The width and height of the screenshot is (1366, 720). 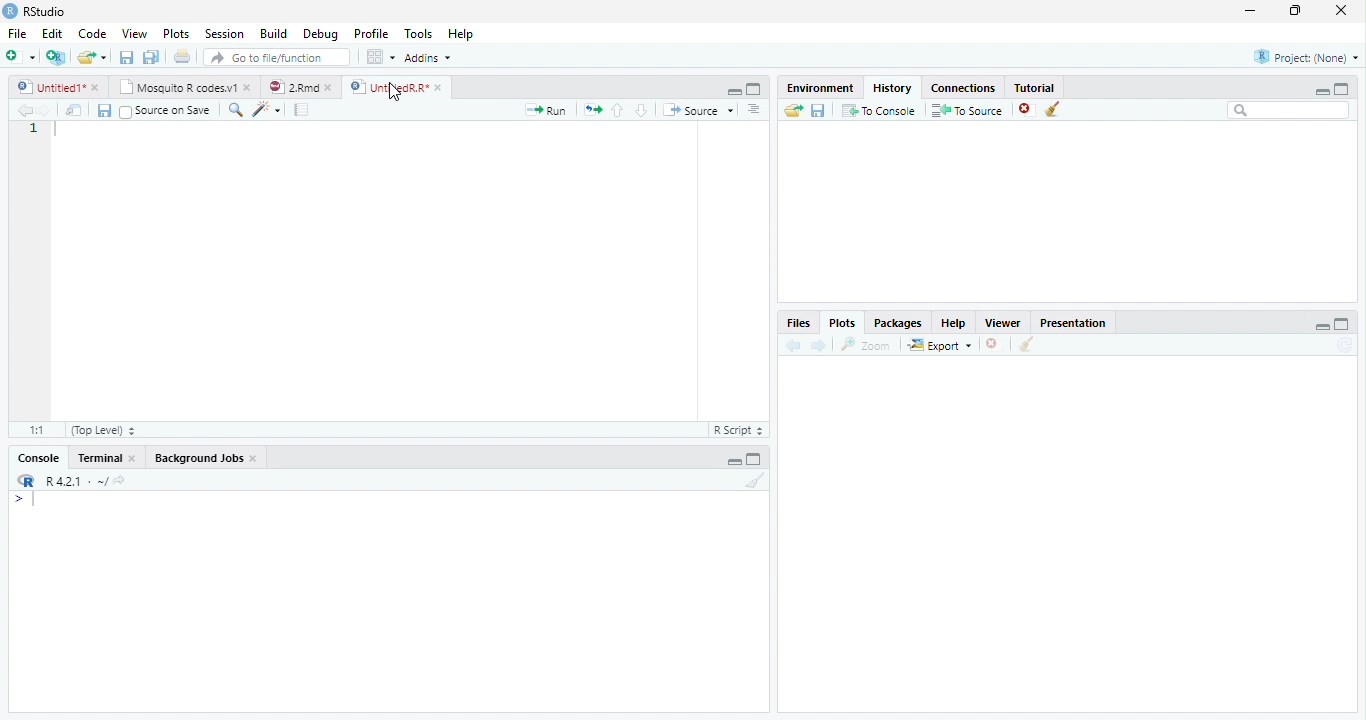 I want to click on cursor, so click(x=395, y=92).